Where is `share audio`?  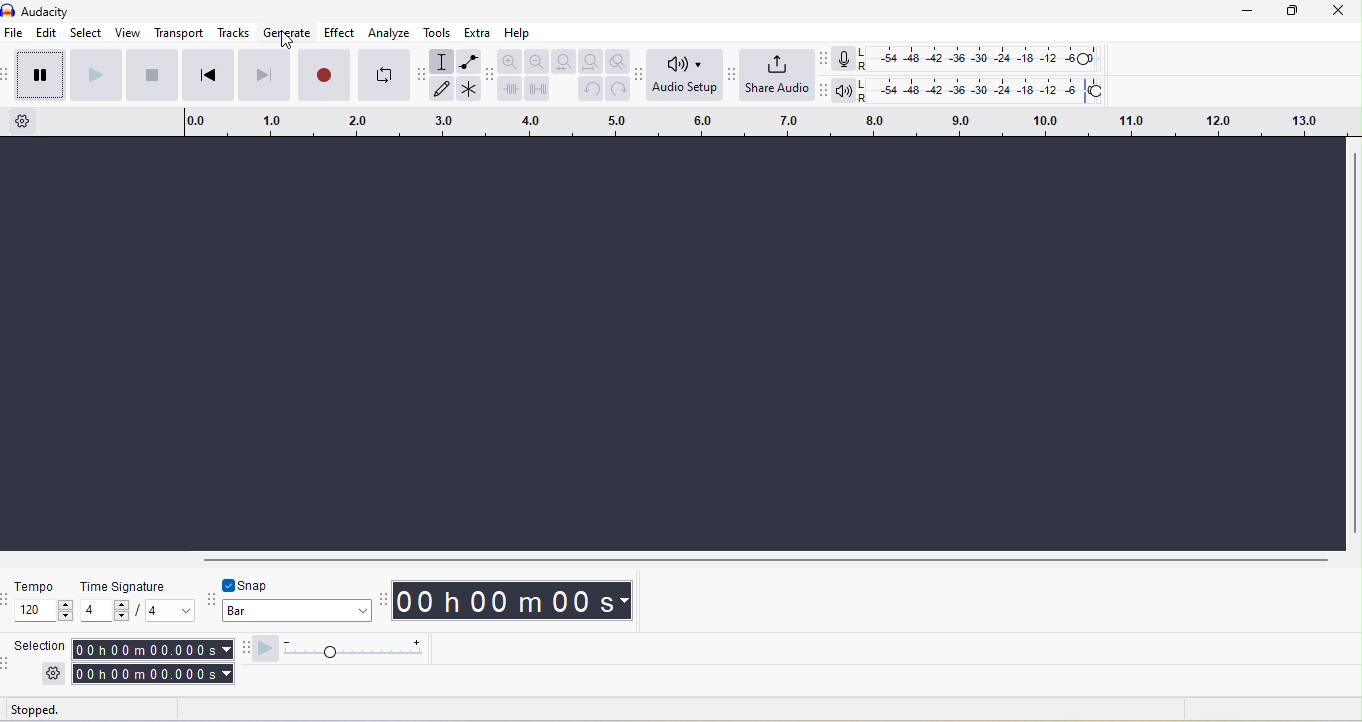 share audio is located at coordinates (779, 75).